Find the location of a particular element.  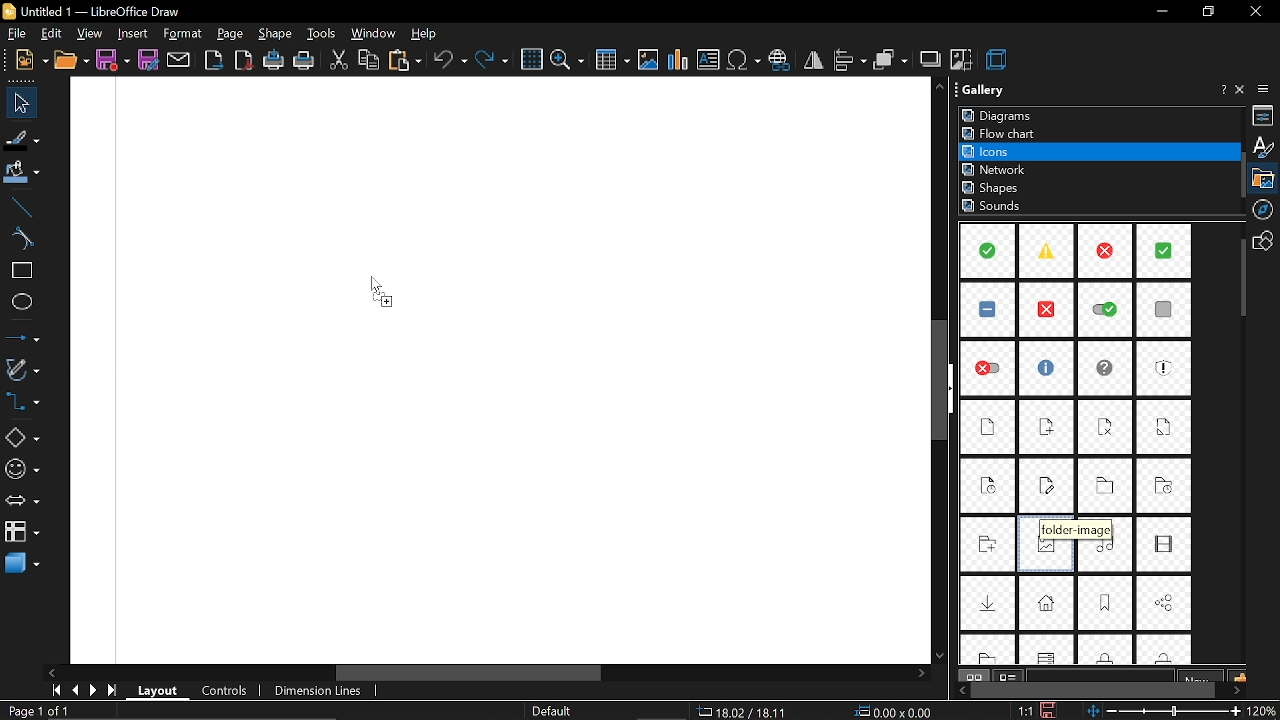

file is located at coordinates (16, 34).